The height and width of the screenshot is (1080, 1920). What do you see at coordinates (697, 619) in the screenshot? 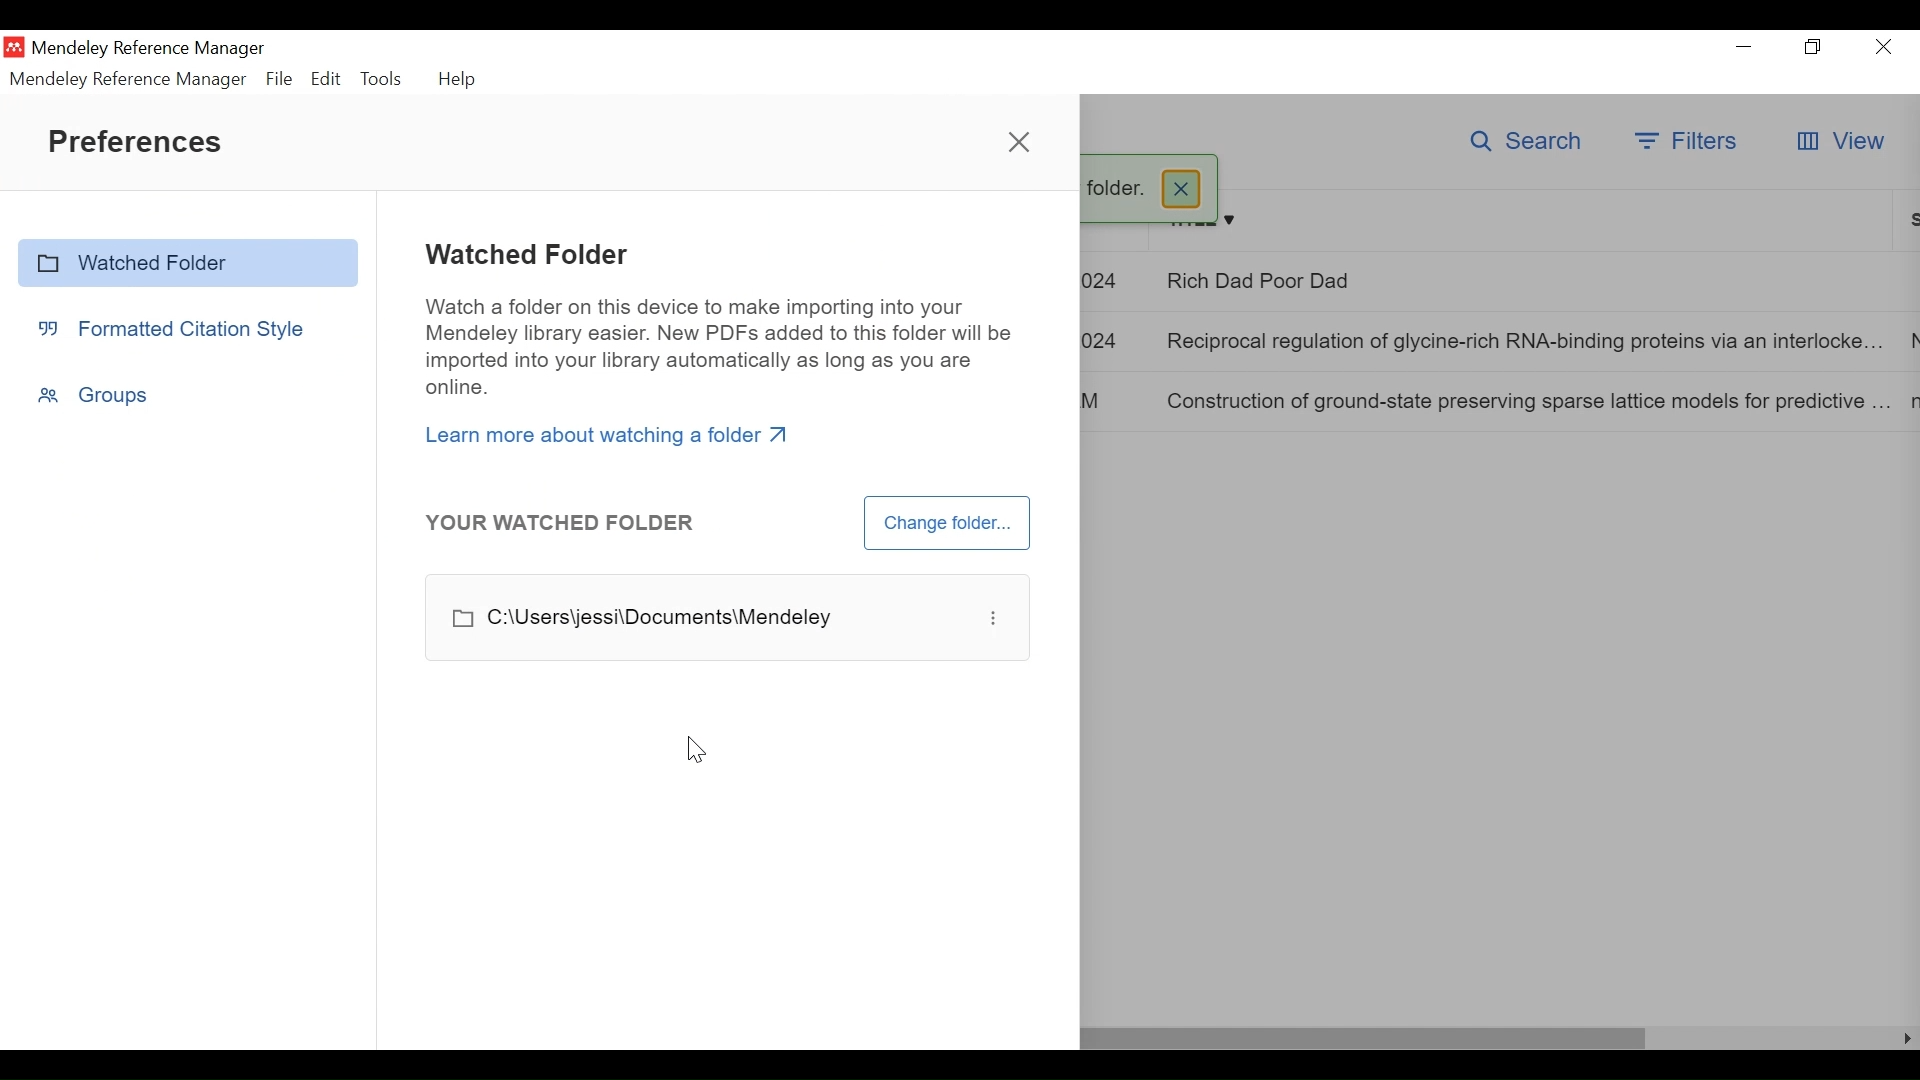
I see `File Path to Watched Folder` at bounding box center [697, 619].